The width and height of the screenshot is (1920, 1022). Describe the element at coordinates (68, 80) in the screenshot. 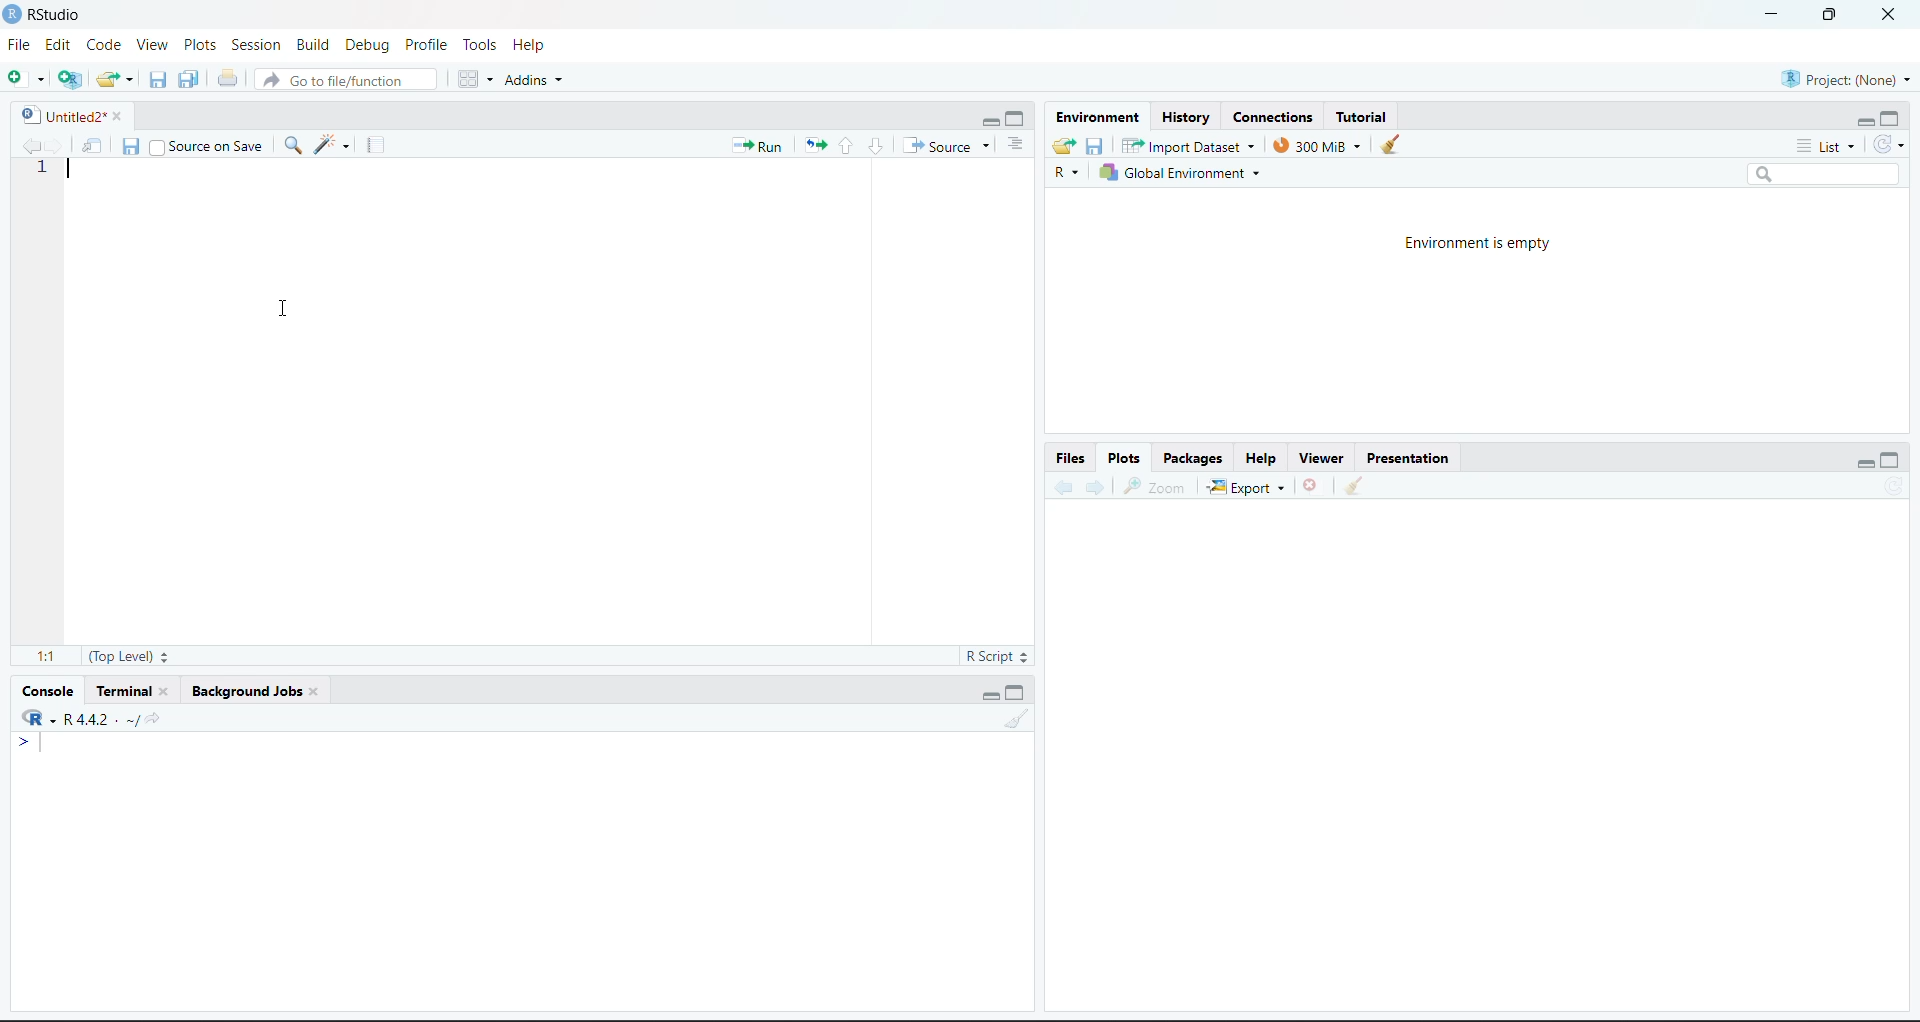

I see `create new project` at that location.